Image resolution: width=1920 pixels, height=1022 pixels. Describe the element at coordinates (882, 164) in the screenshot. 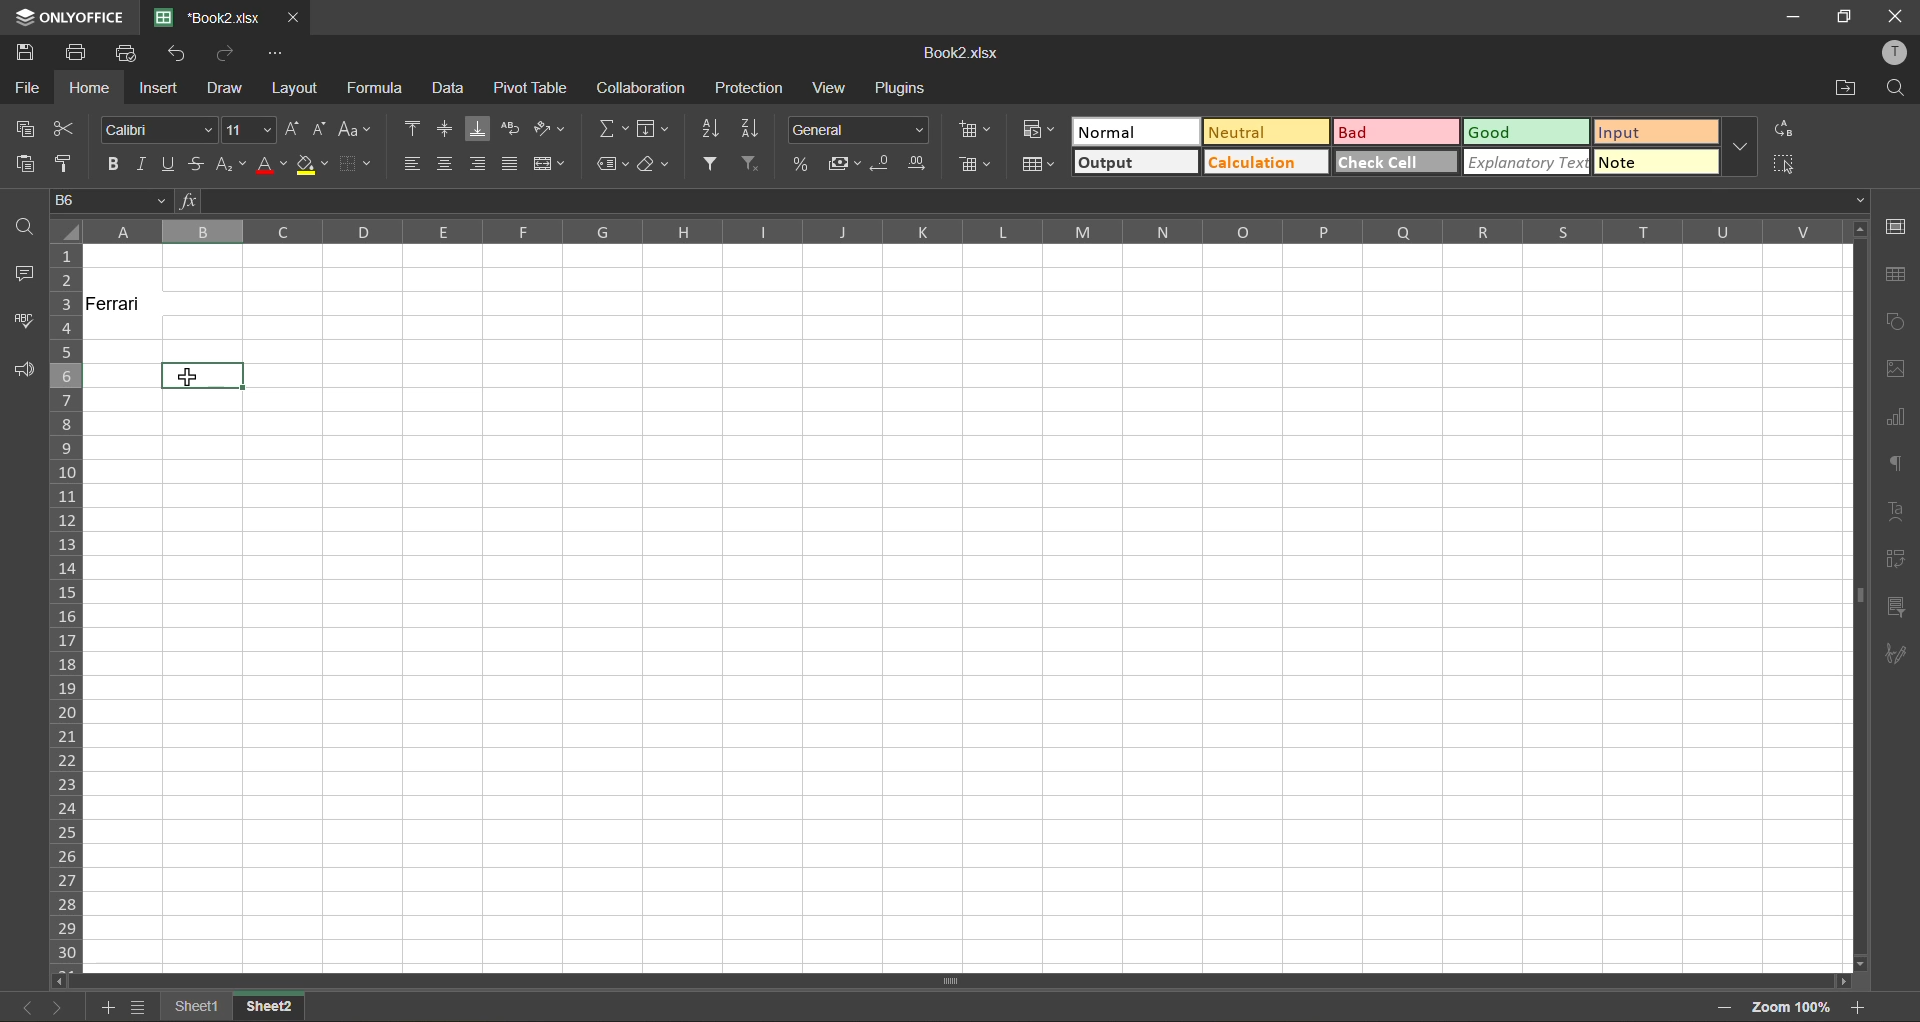

I see `decrease decimal` at that location.